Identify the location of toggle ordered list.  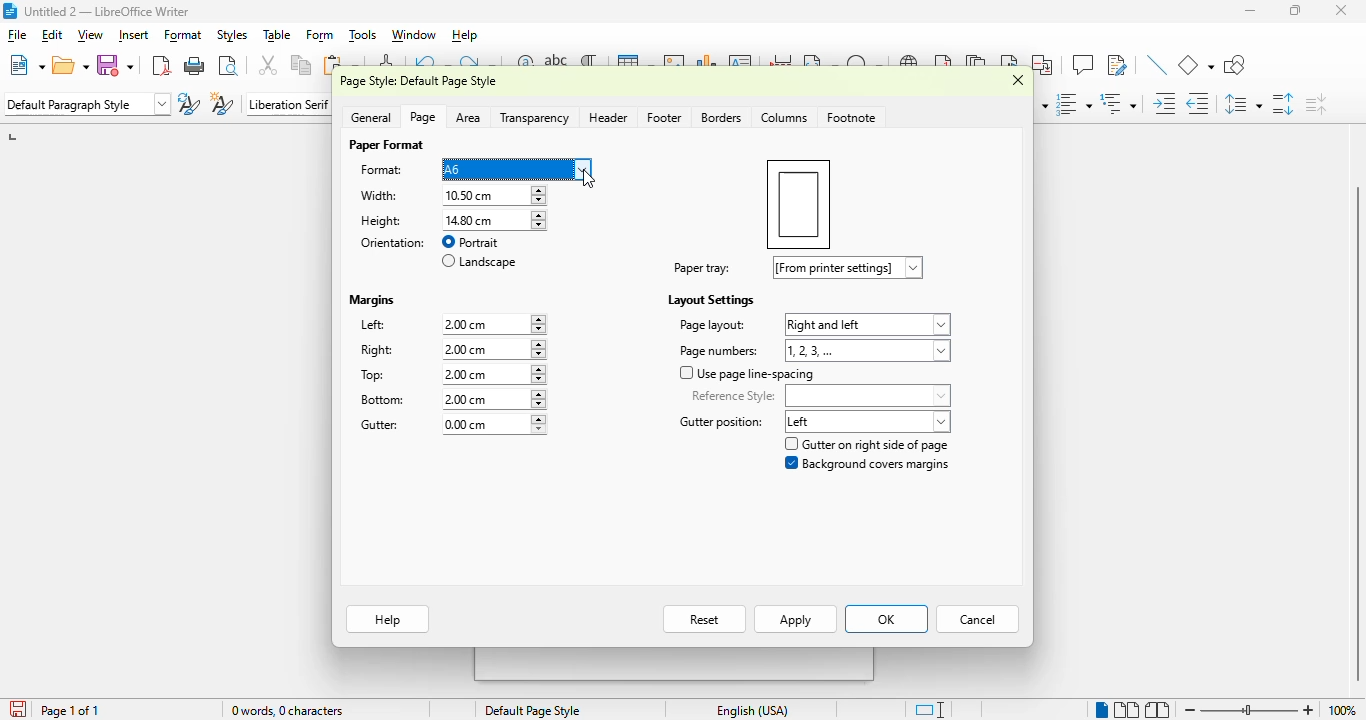
(1073, 104).